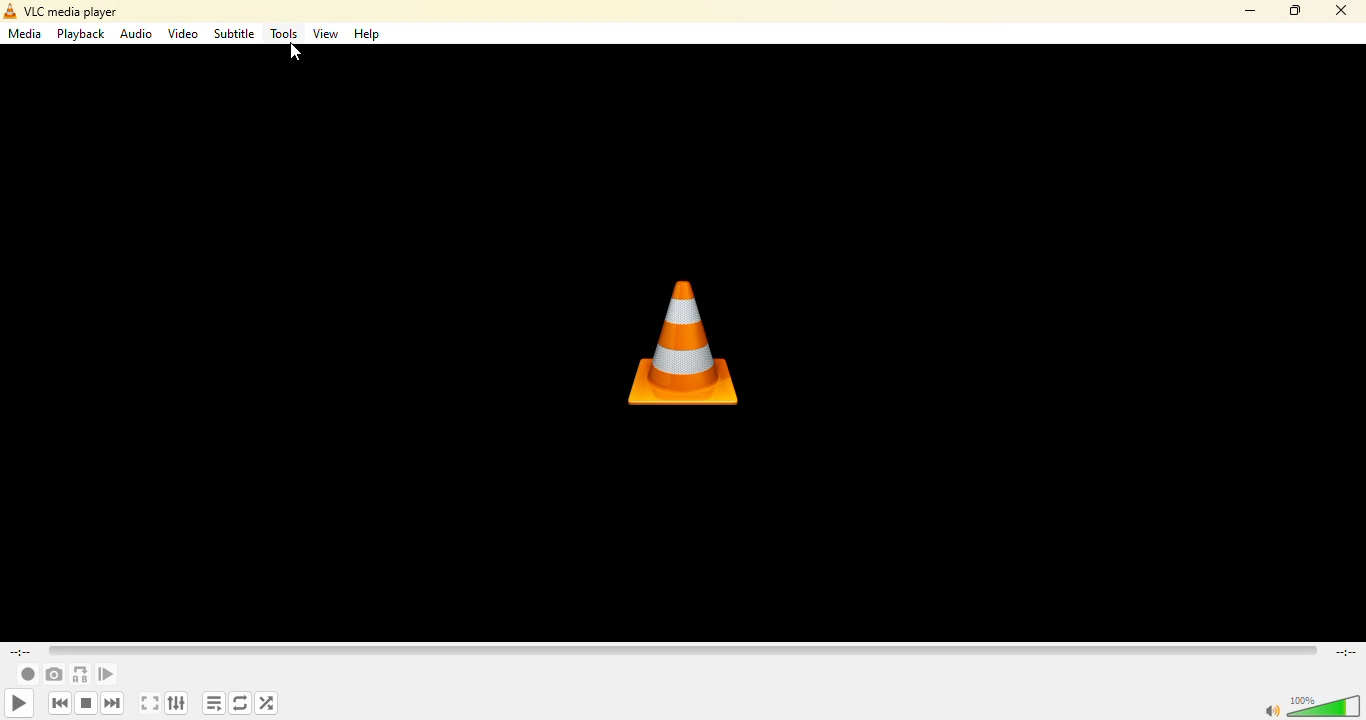  I want to click on volume adjust 100%, so click(1327, 706).